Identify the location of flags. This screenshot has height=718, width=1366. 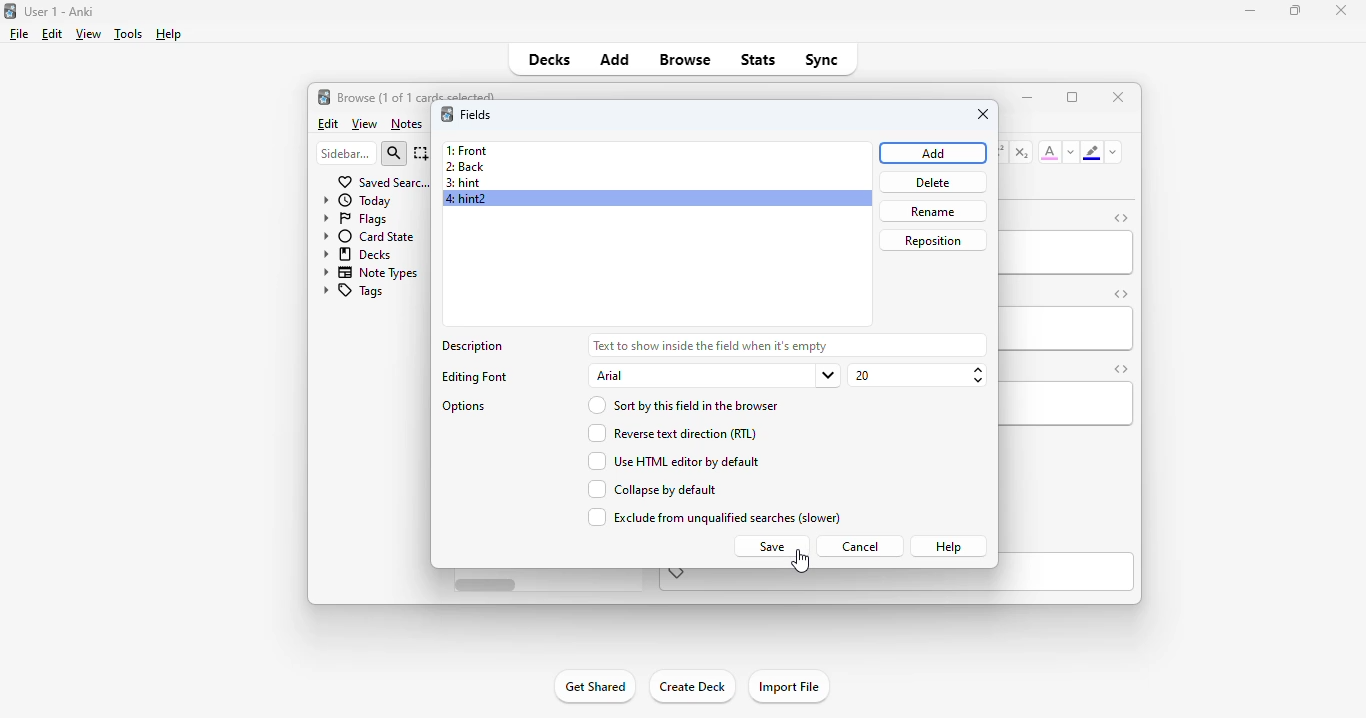
(353, 218).